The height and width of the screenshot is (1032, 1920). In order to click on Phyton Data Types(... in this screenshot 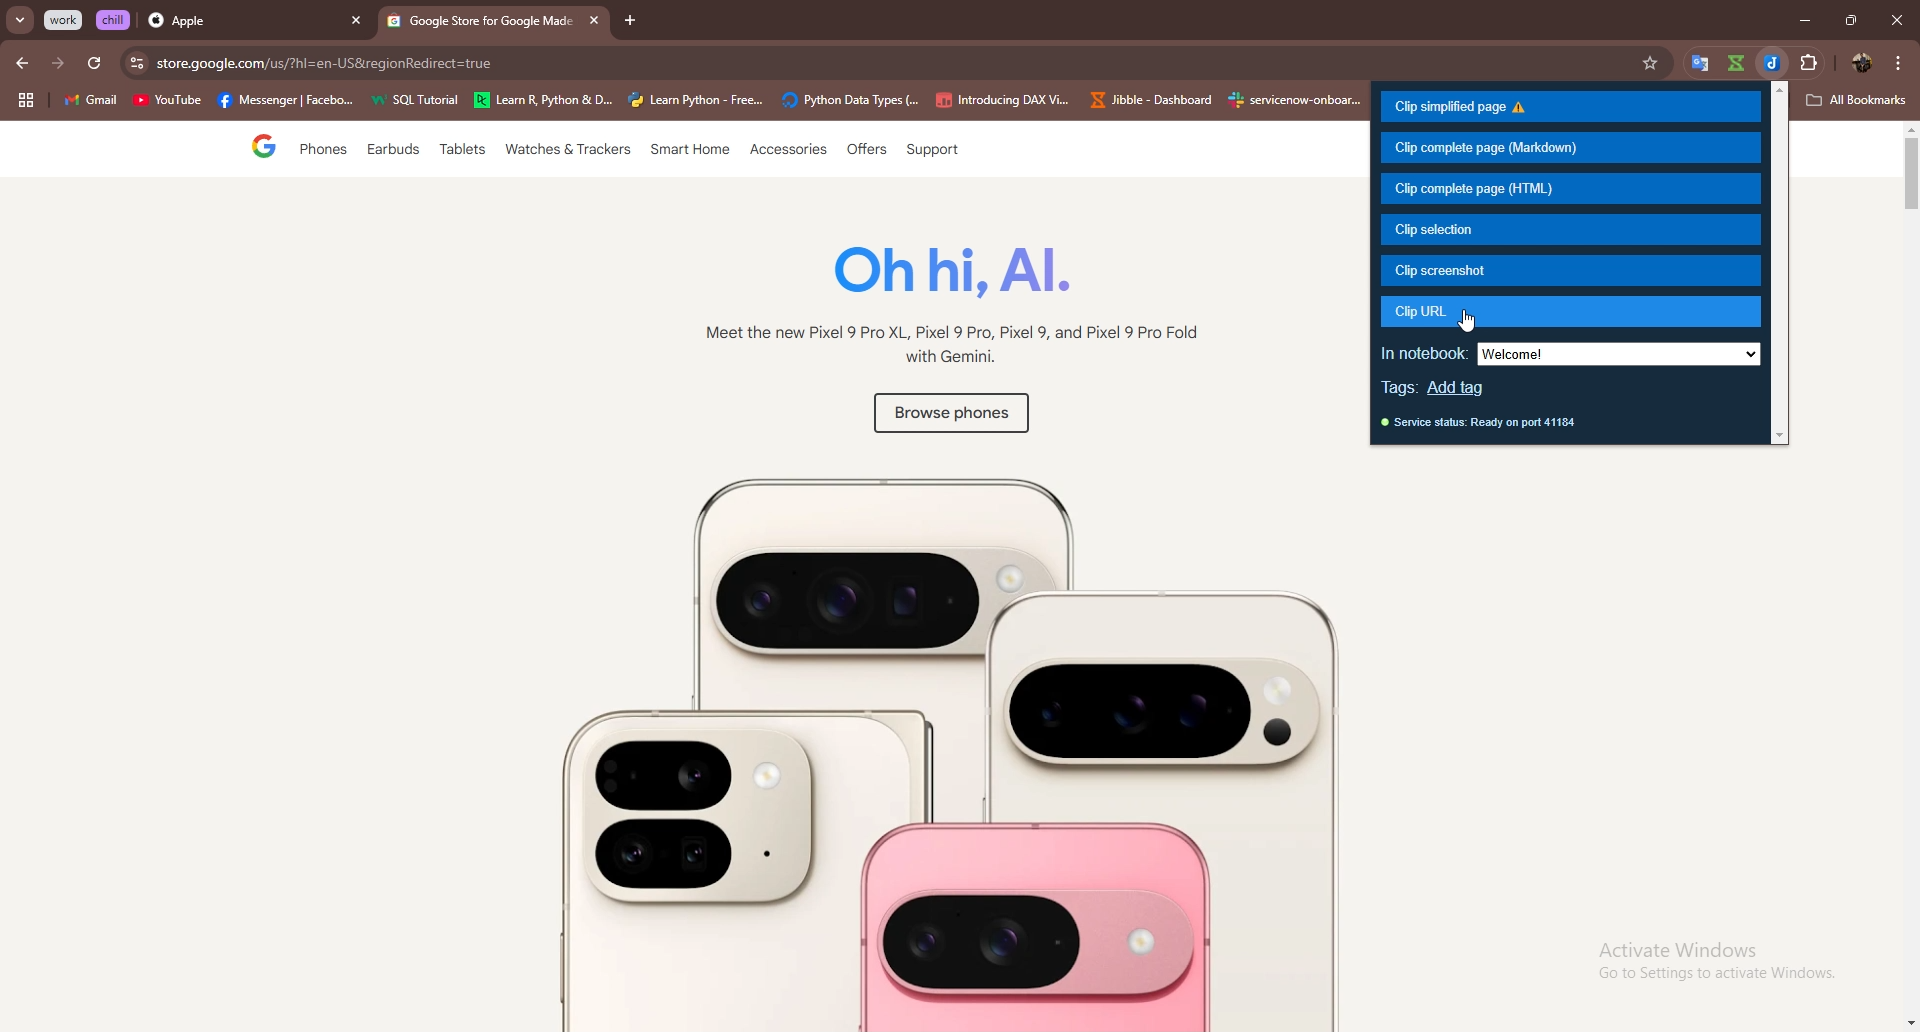, I will do `click(850, 101)`.